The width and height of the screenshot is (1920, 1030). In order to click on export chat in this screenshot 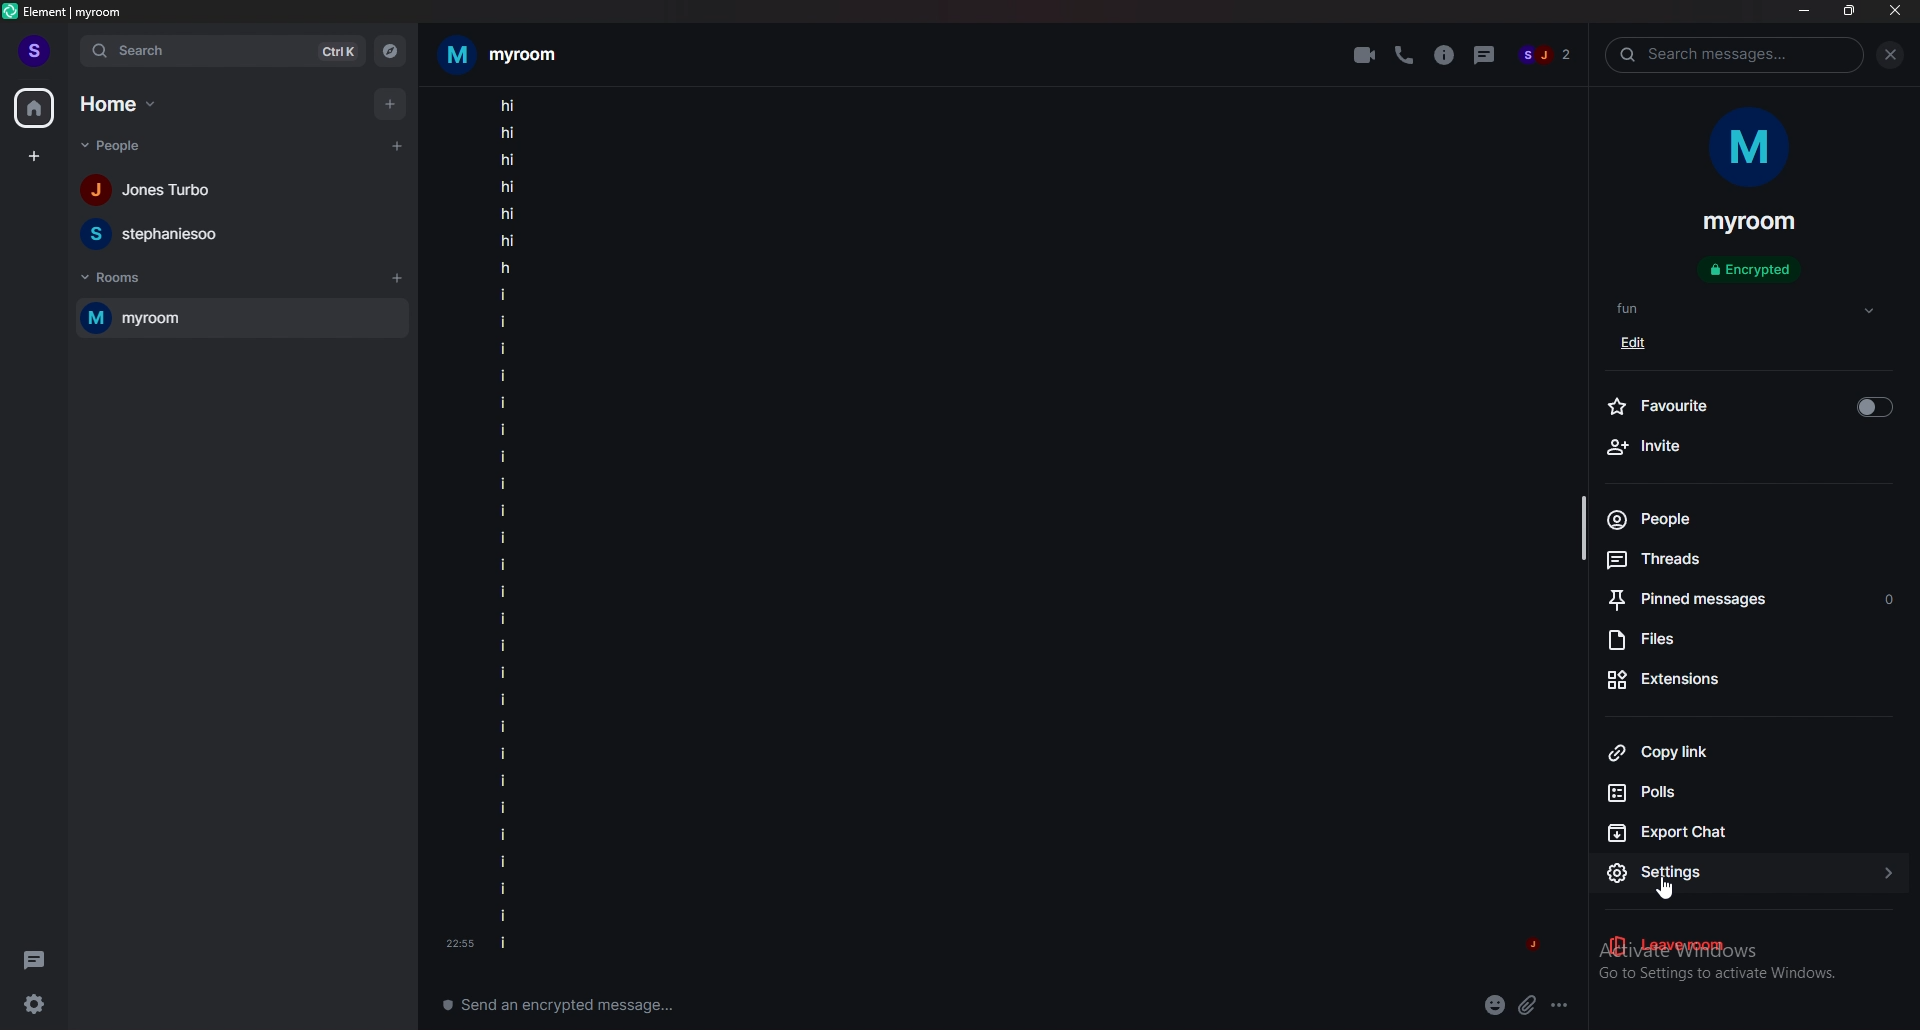, I will do `click(1746, 830)`.